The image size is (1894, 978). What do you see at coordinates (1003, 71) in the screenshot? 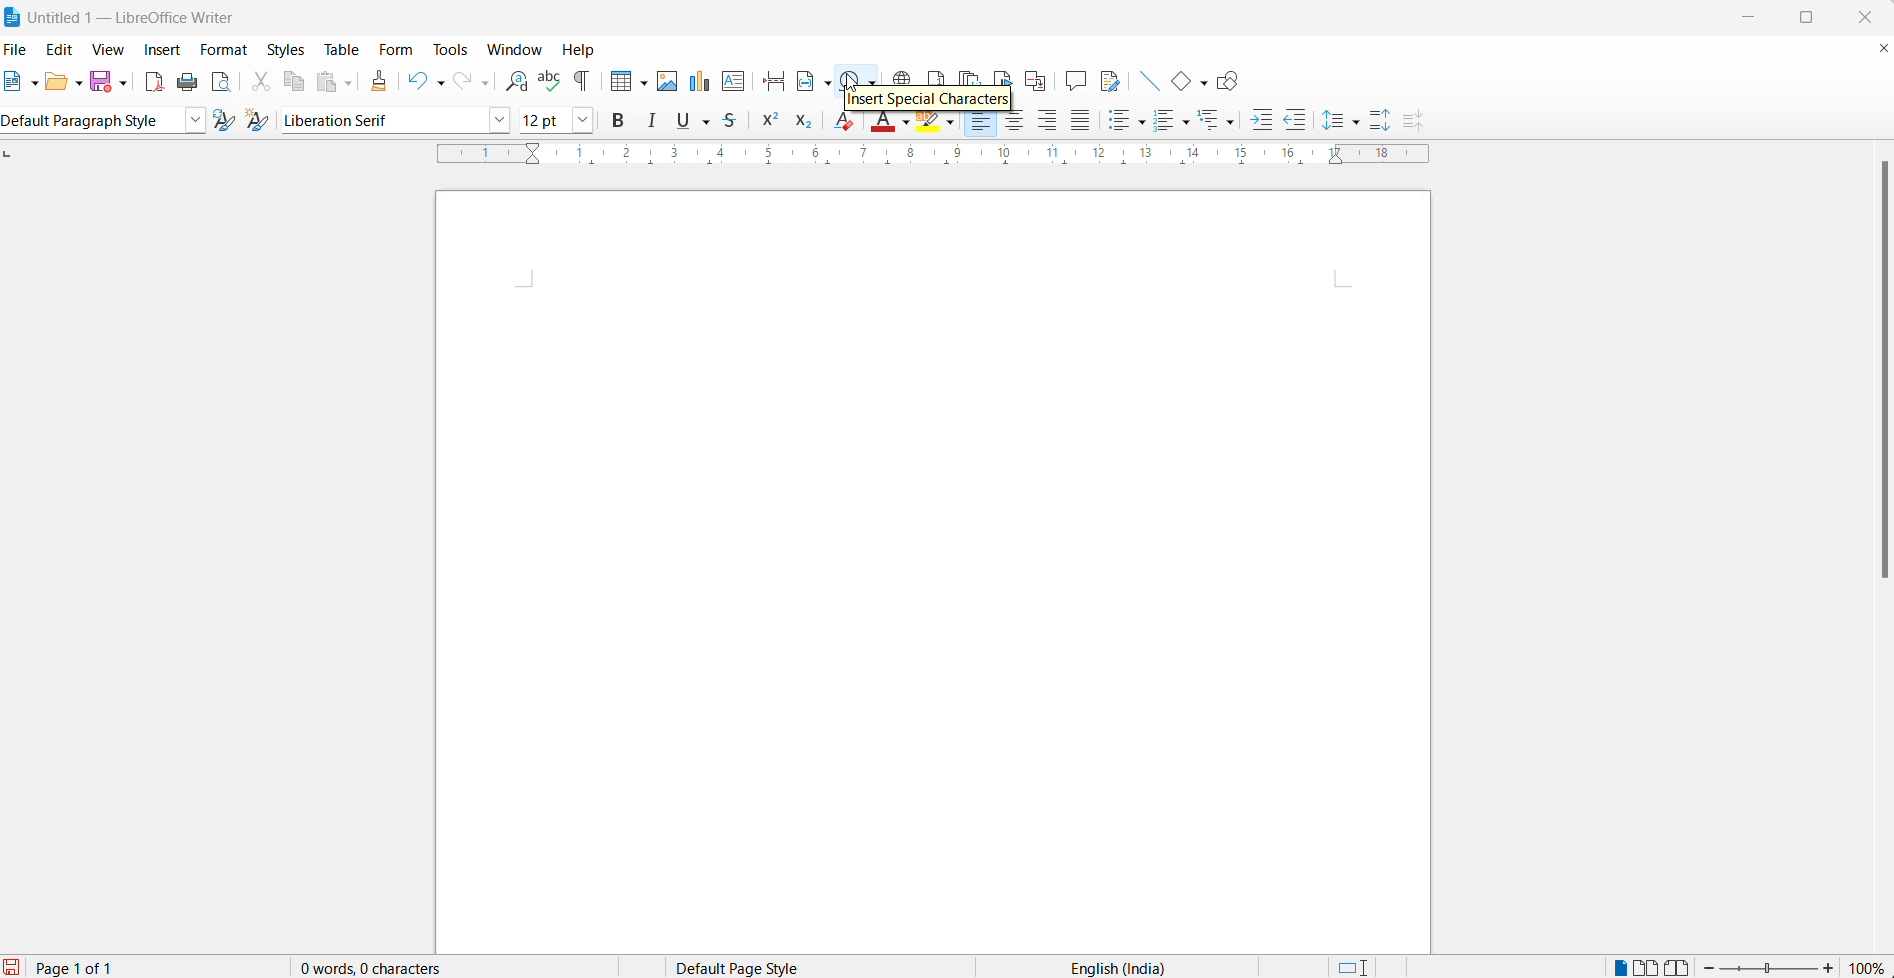
I see `insert bookmark` at bounding box center [1003, 71].